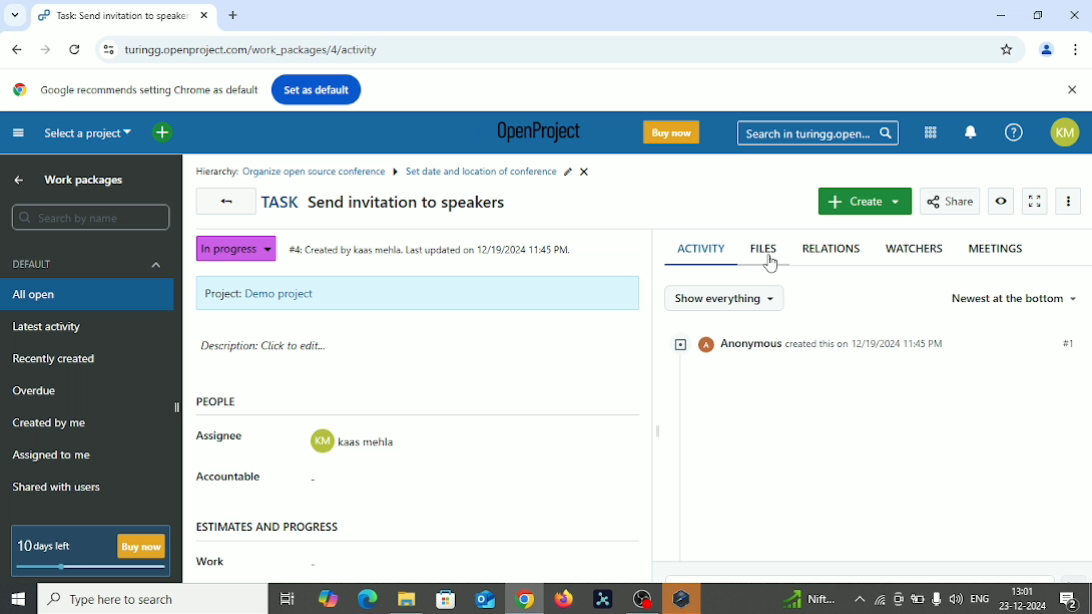 This screenshot has height=614, width=1092. What do you see at coordinates (1075, 600) in the screenshot?
I see `Notifications` at bounding box center [1075, 600].